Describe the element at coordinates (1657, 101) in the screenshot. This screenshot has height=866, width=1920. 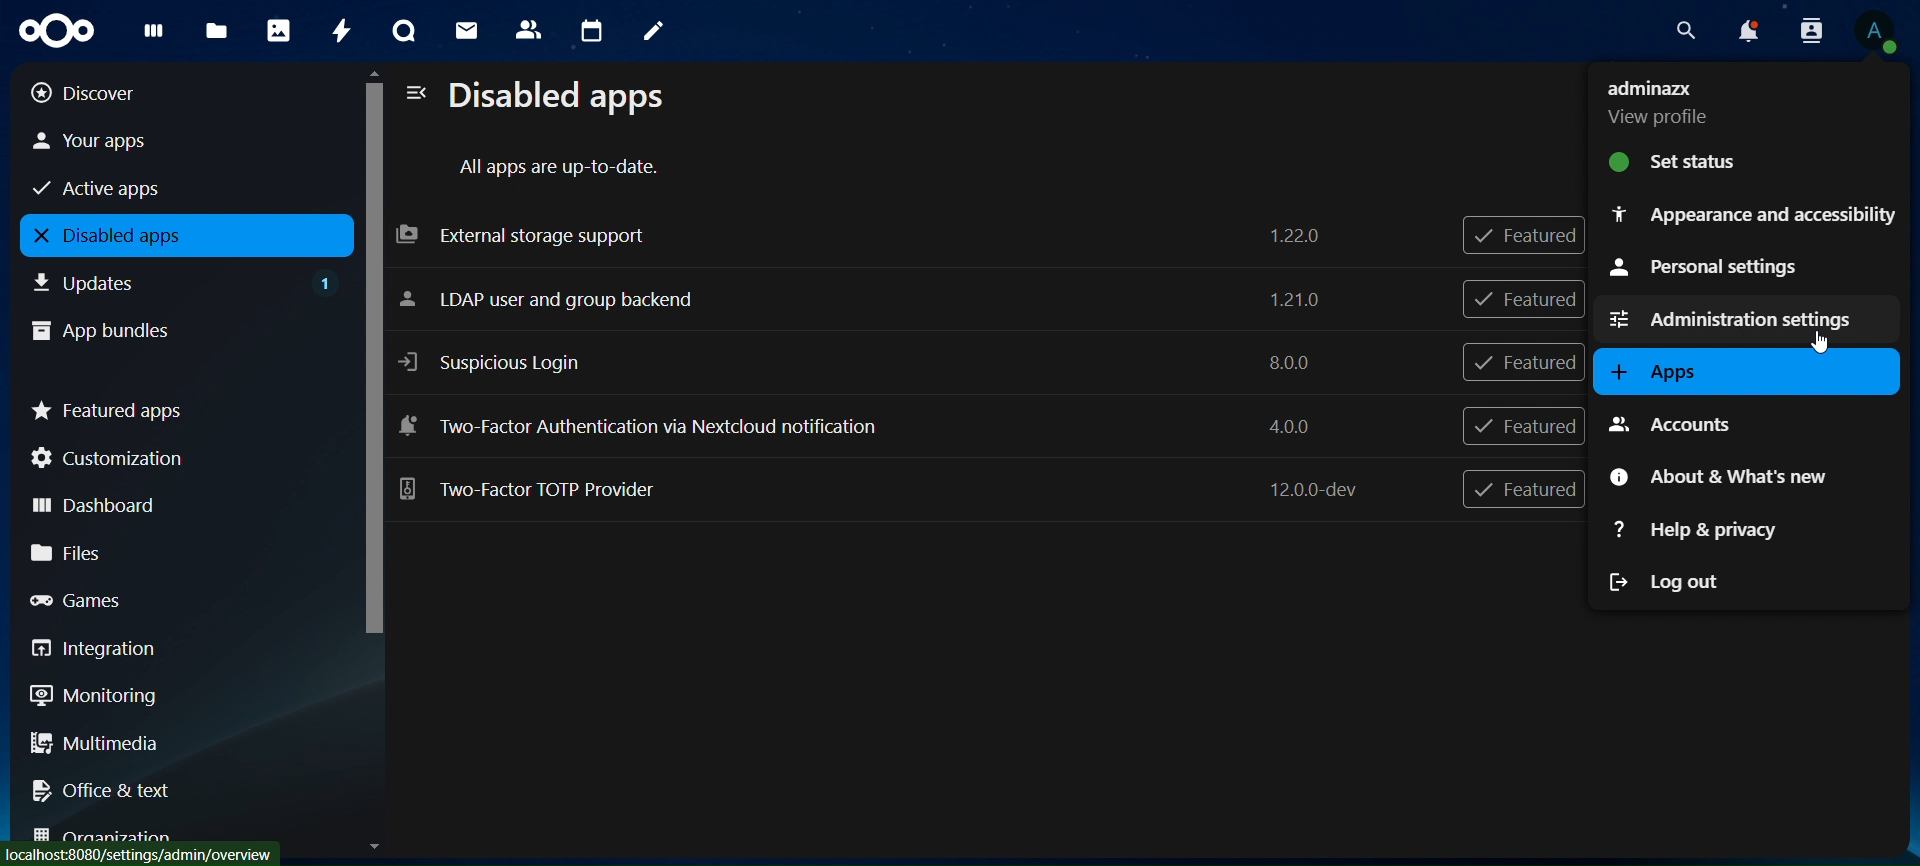
I see `adminazx` at that location.